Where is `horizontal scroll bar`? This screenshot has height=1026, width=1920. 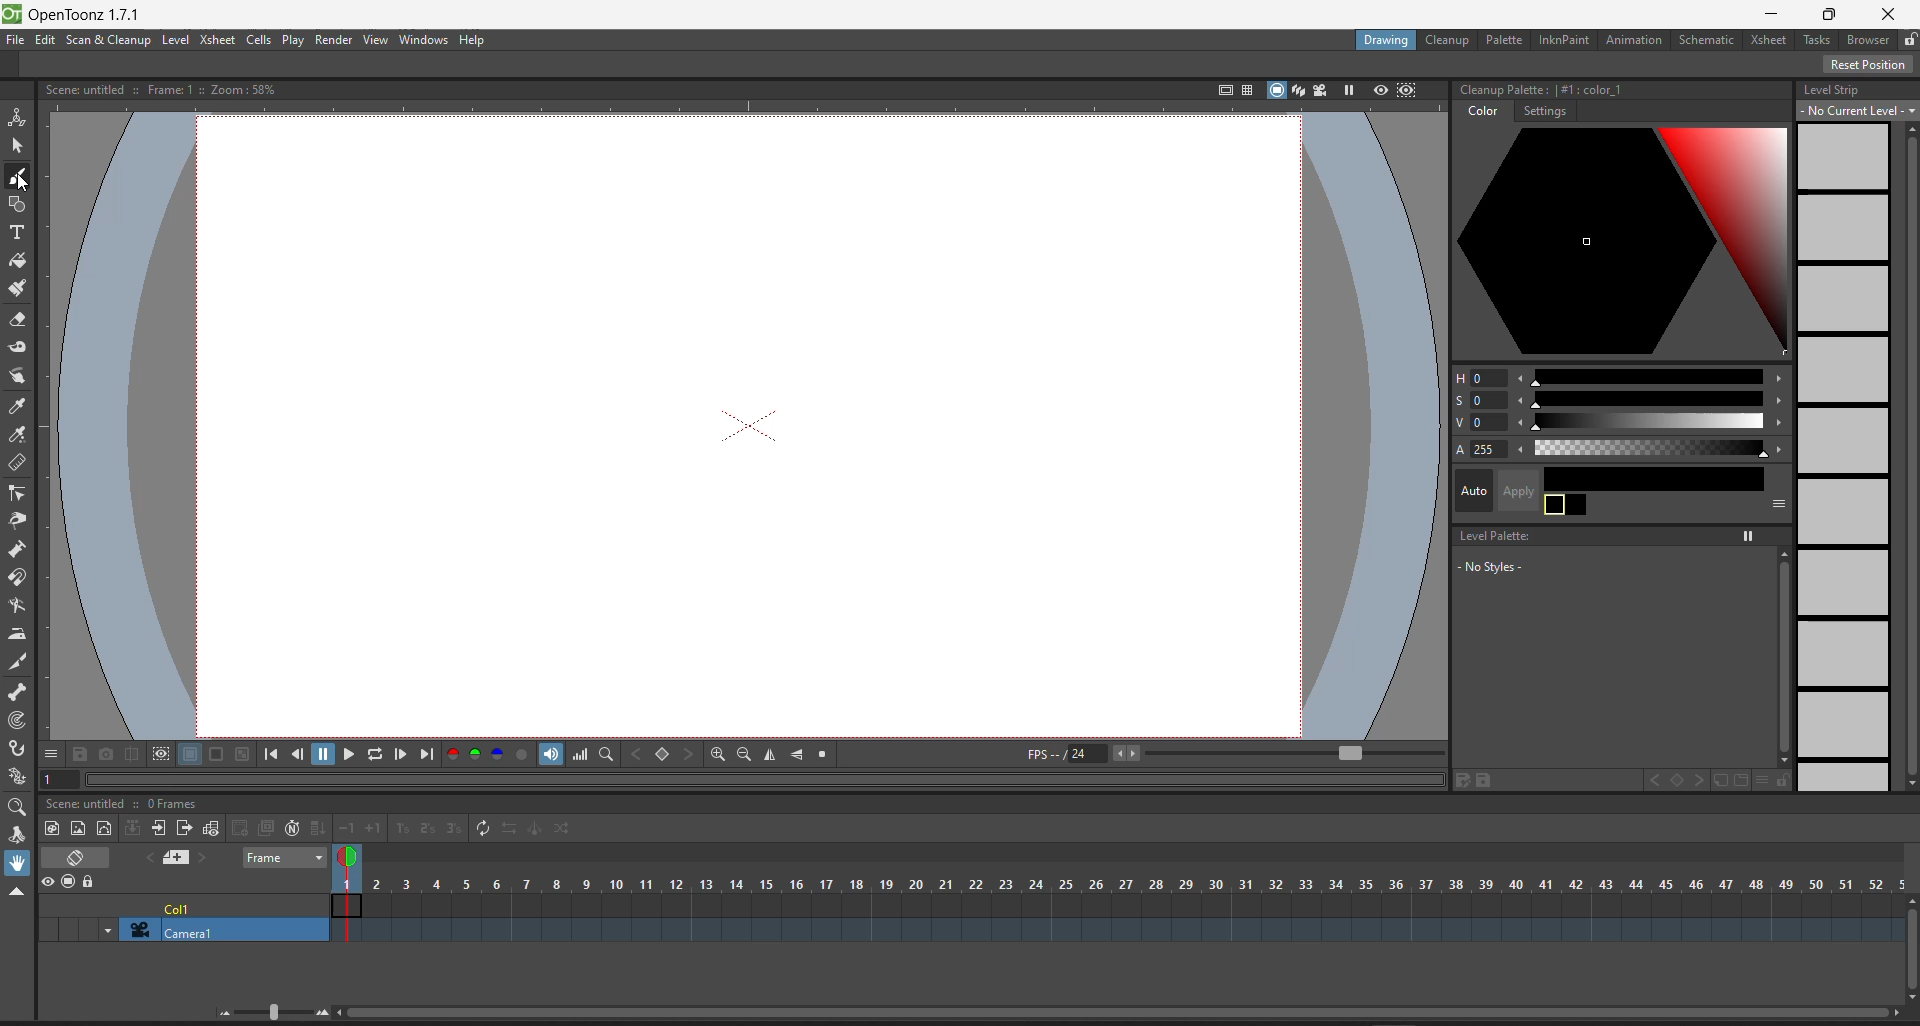 horizontal scroll bar is located at coordinates (1117, 1016).